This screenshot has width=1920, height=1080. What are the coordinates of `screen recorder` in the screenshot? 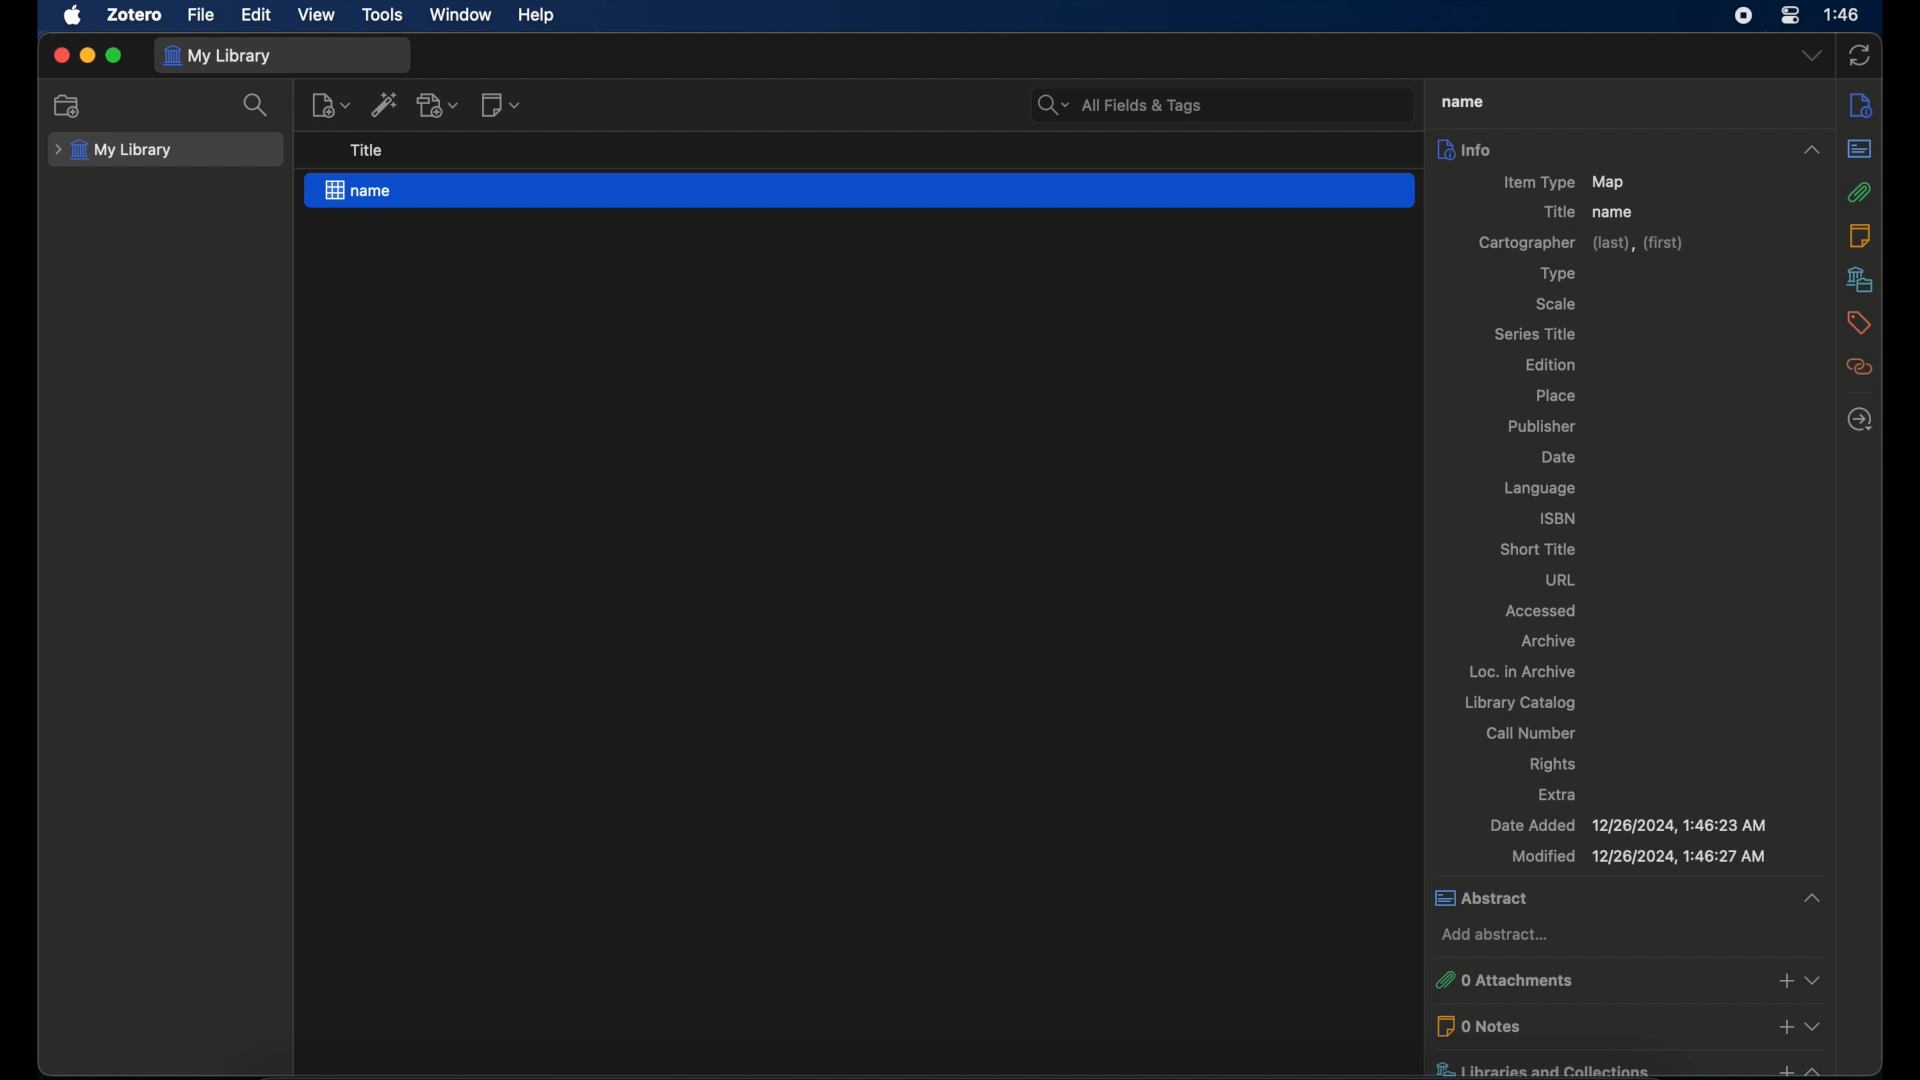 It's located at (1744, 16).